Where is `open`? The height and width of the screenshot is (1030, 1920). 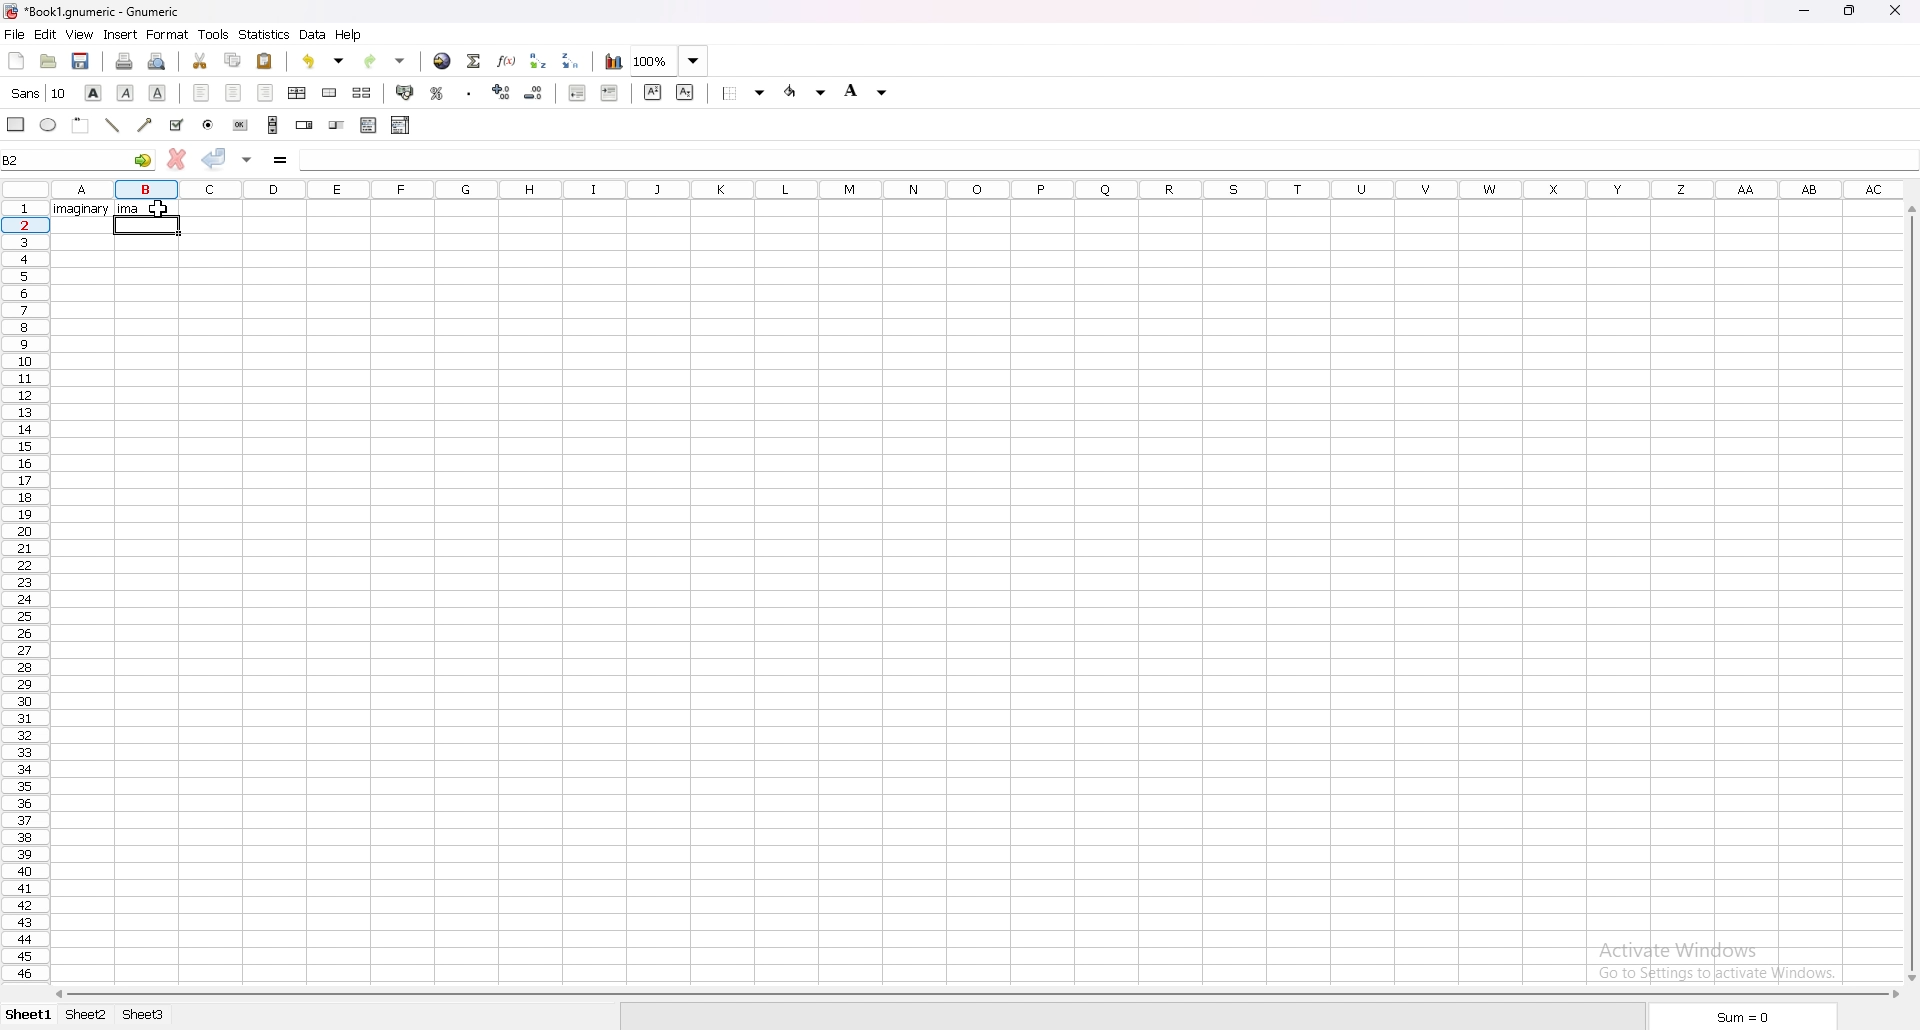 open is located at coordinates (47, 62).